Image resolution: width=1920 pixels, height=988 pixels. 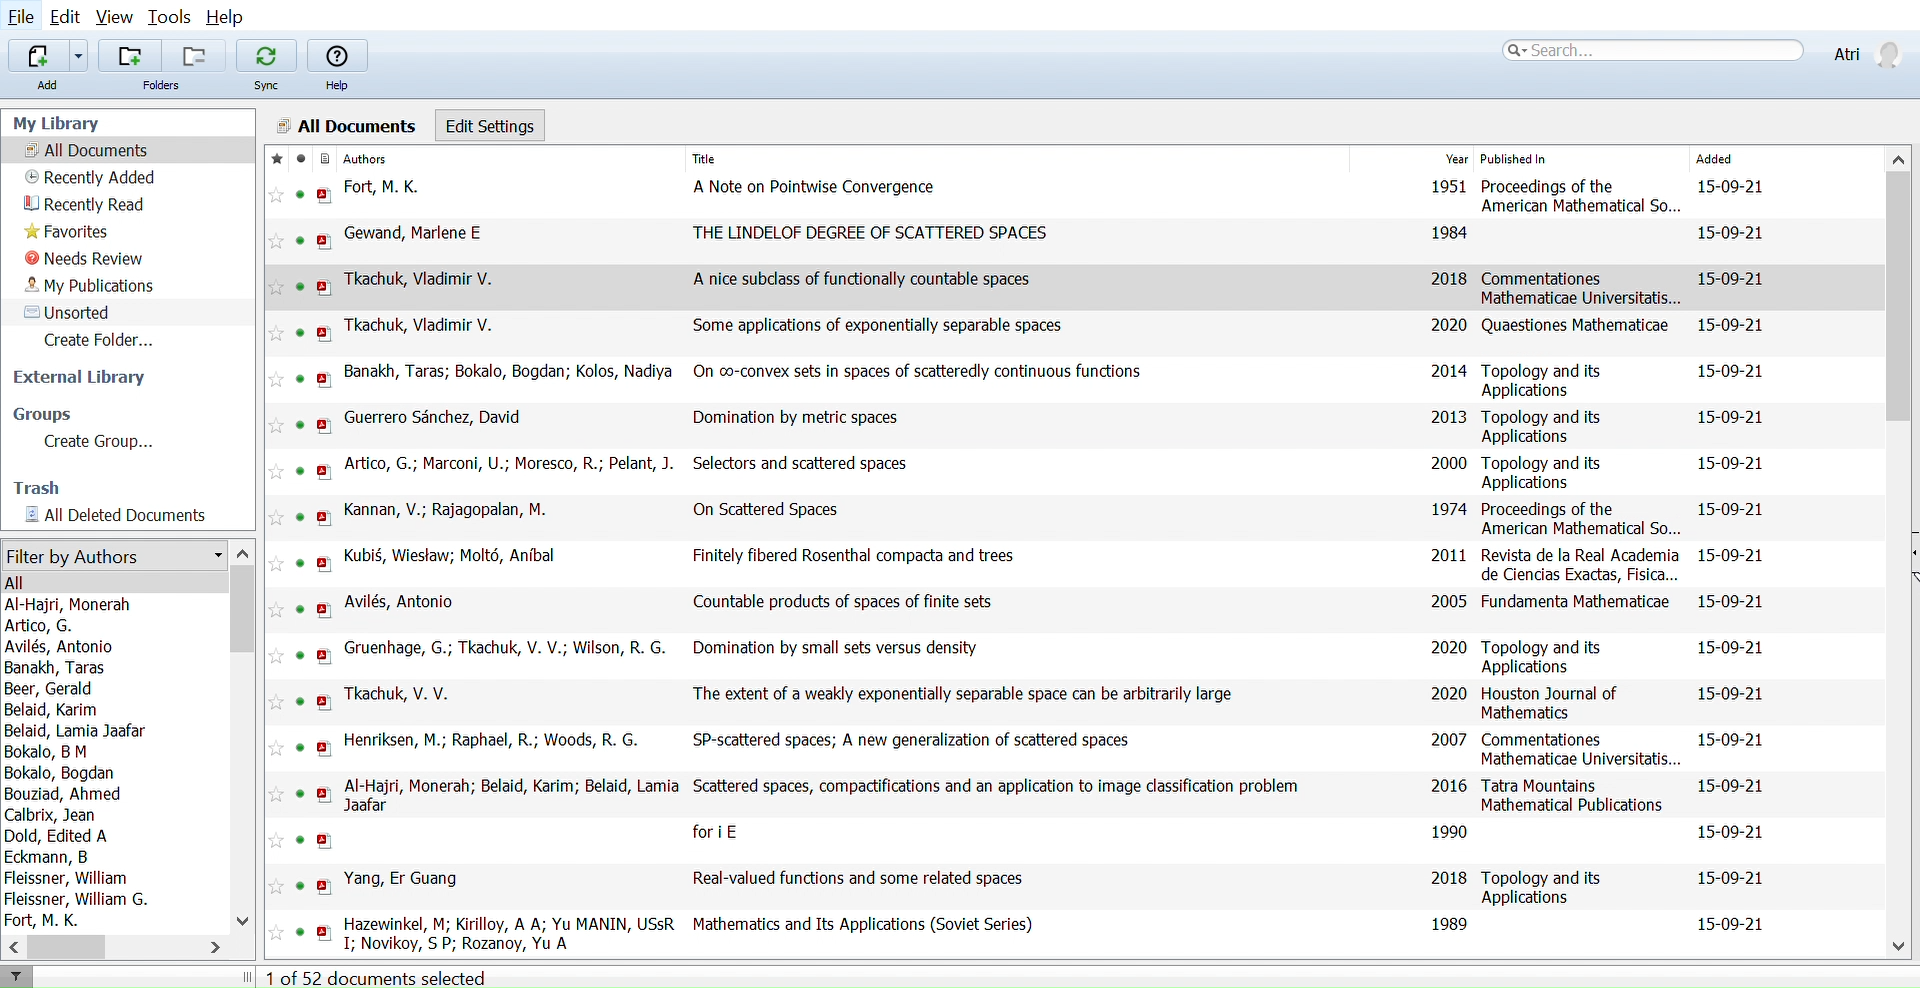 What do you see at coordinates (22, 18) in the screenshot?
I see `File` at bounding box center [22, 18].